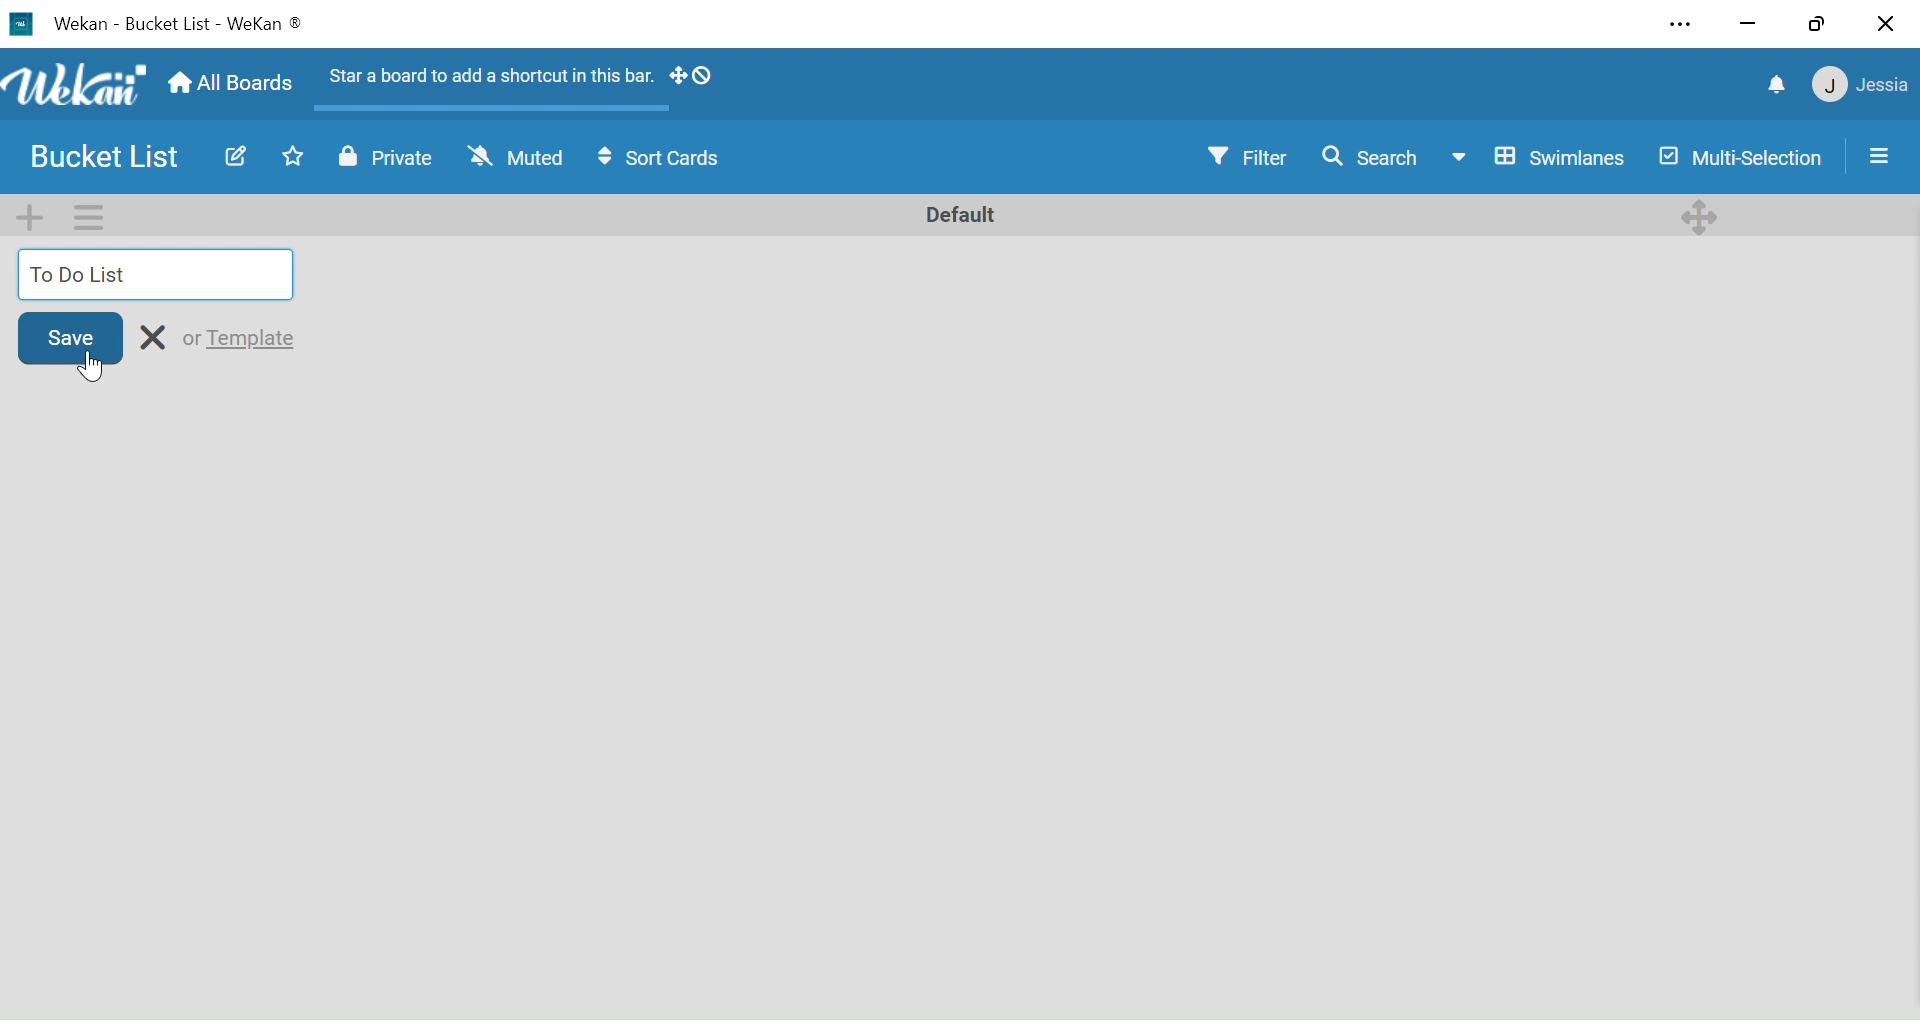 Image resolution: width=1920 pixels, height=1020 pixels. Describe the element at coordinates (1251, 157) in the screenshot. I see `Filter` at that location.